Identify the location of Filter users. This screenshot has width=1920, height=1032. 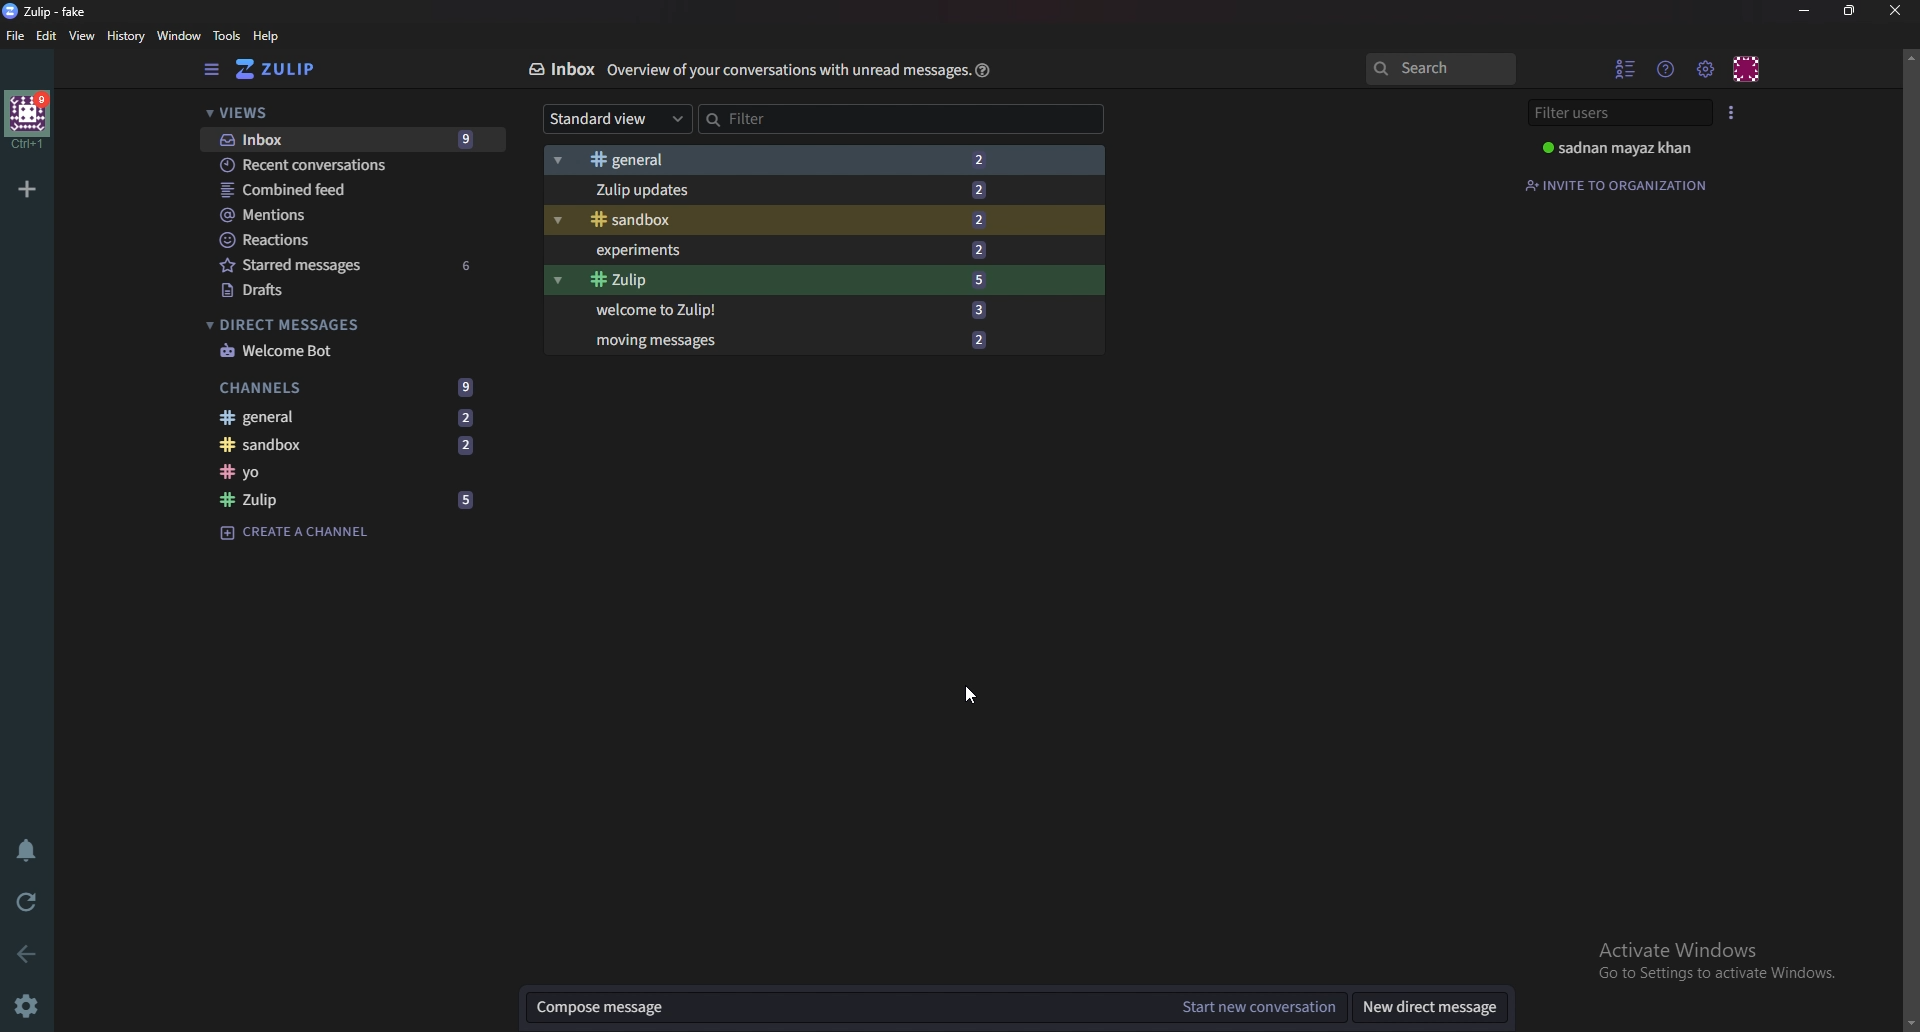
(1618, 114).